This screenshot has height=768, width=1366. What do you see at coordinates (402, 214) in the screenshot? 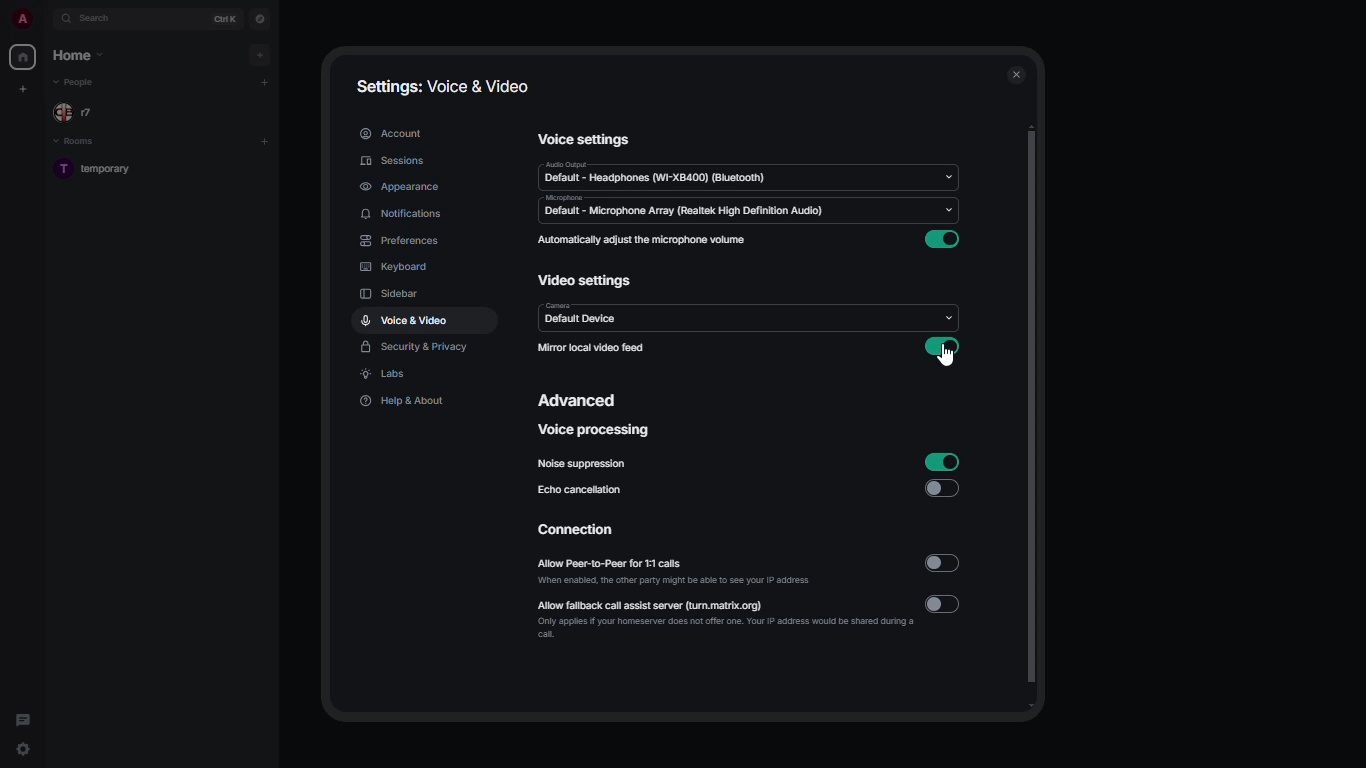
I see `notifications` at bounding box center [402, 214].